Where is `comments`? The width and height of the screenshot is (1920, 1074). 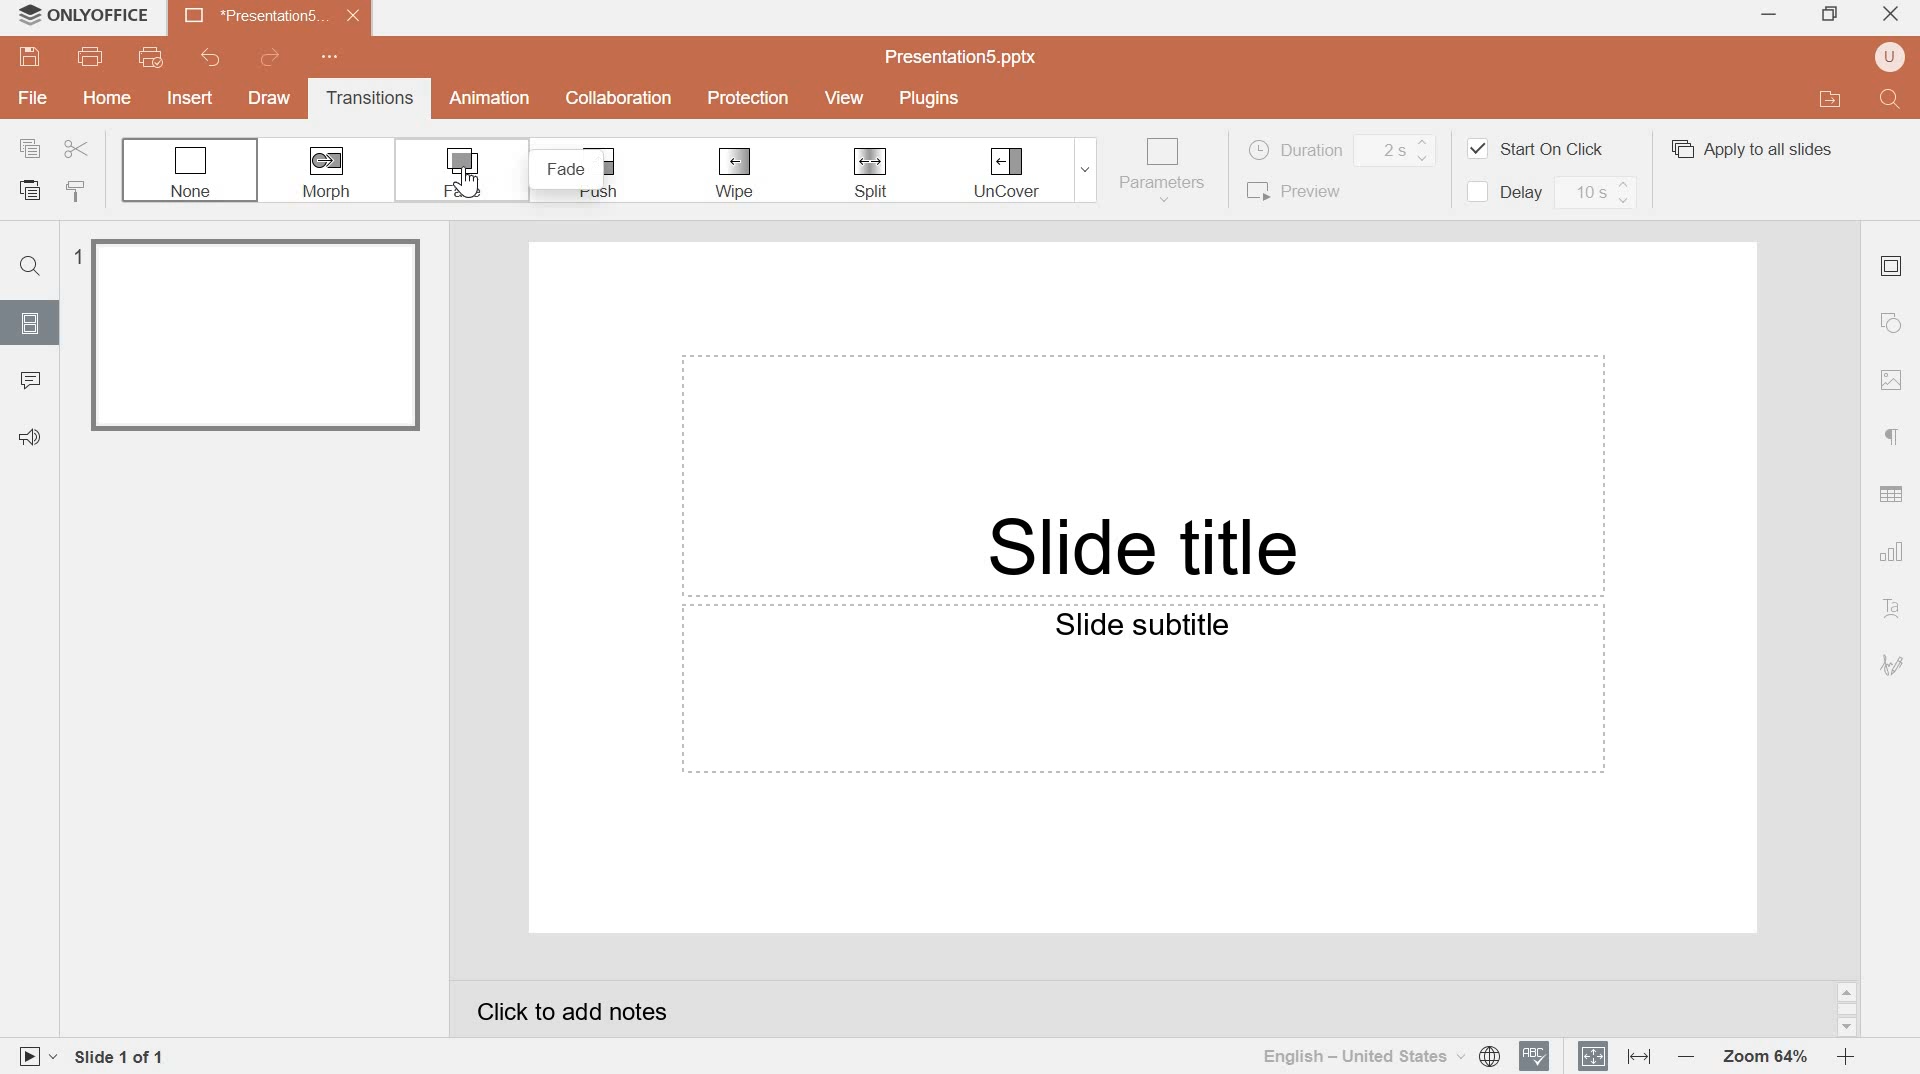 comments is located at coordinates (32, 381).